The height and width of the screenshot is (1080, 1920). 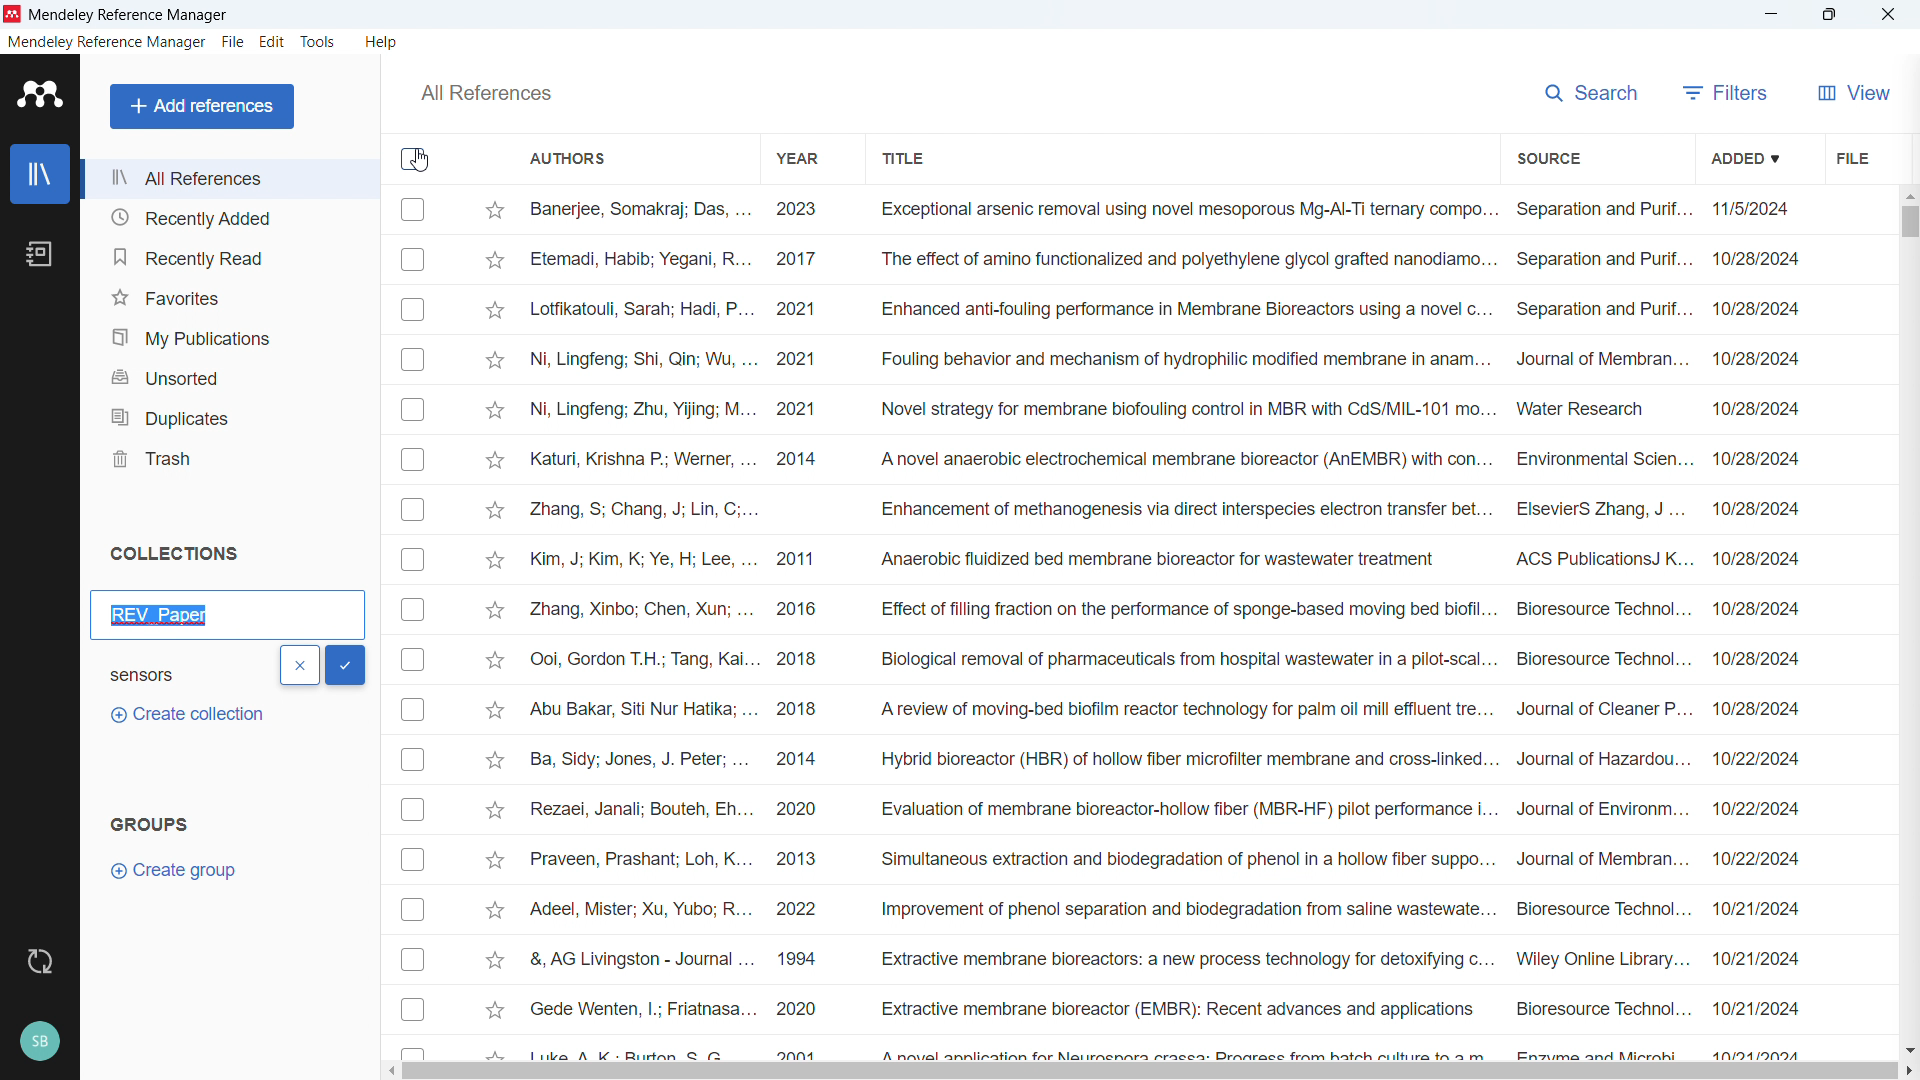 What do you see at coordinates (1165, 558) in the screenshot?
I see `Kim, J; Kim, K; Ye, H; Lee, ... 2011 Anaerobic fluidized bed membrane bioreactor for wastewater treatment ACS PublicationsJ K... 10/28/2024` at bounding box center [1165, 558].